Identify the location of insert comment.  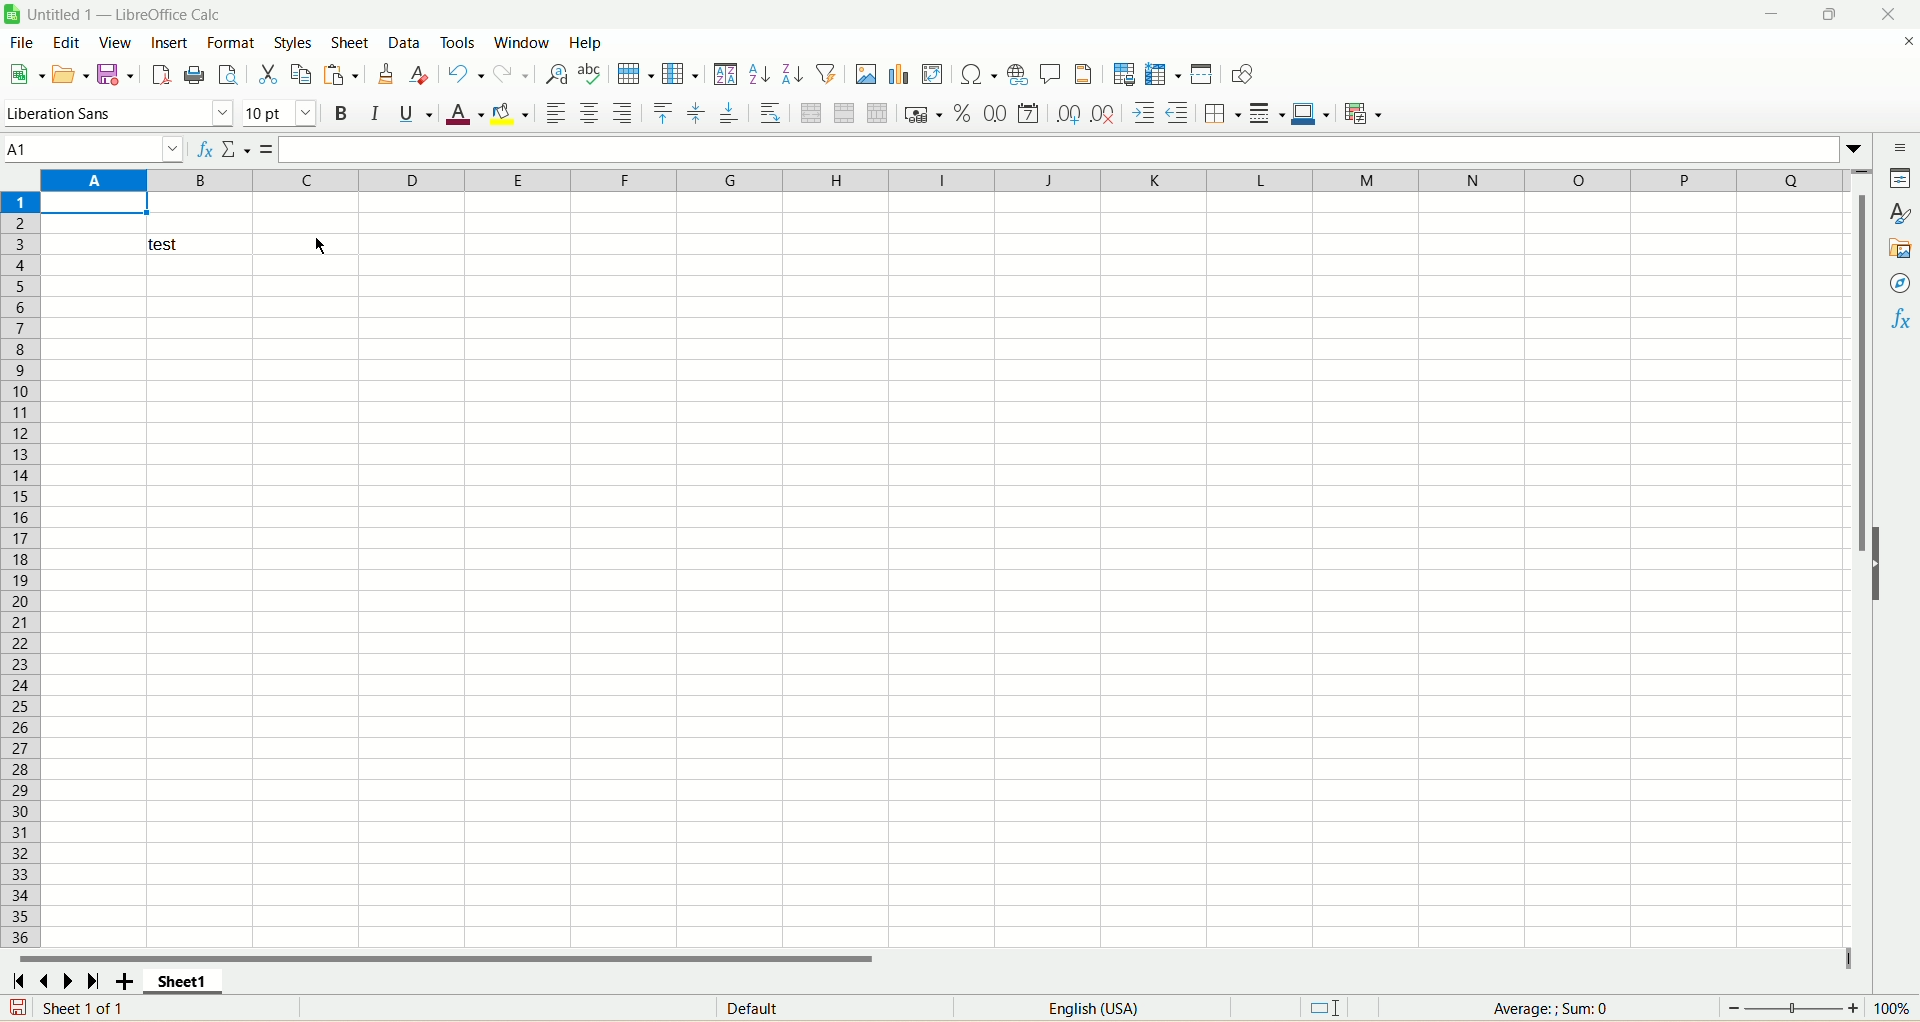
(1051, 74).